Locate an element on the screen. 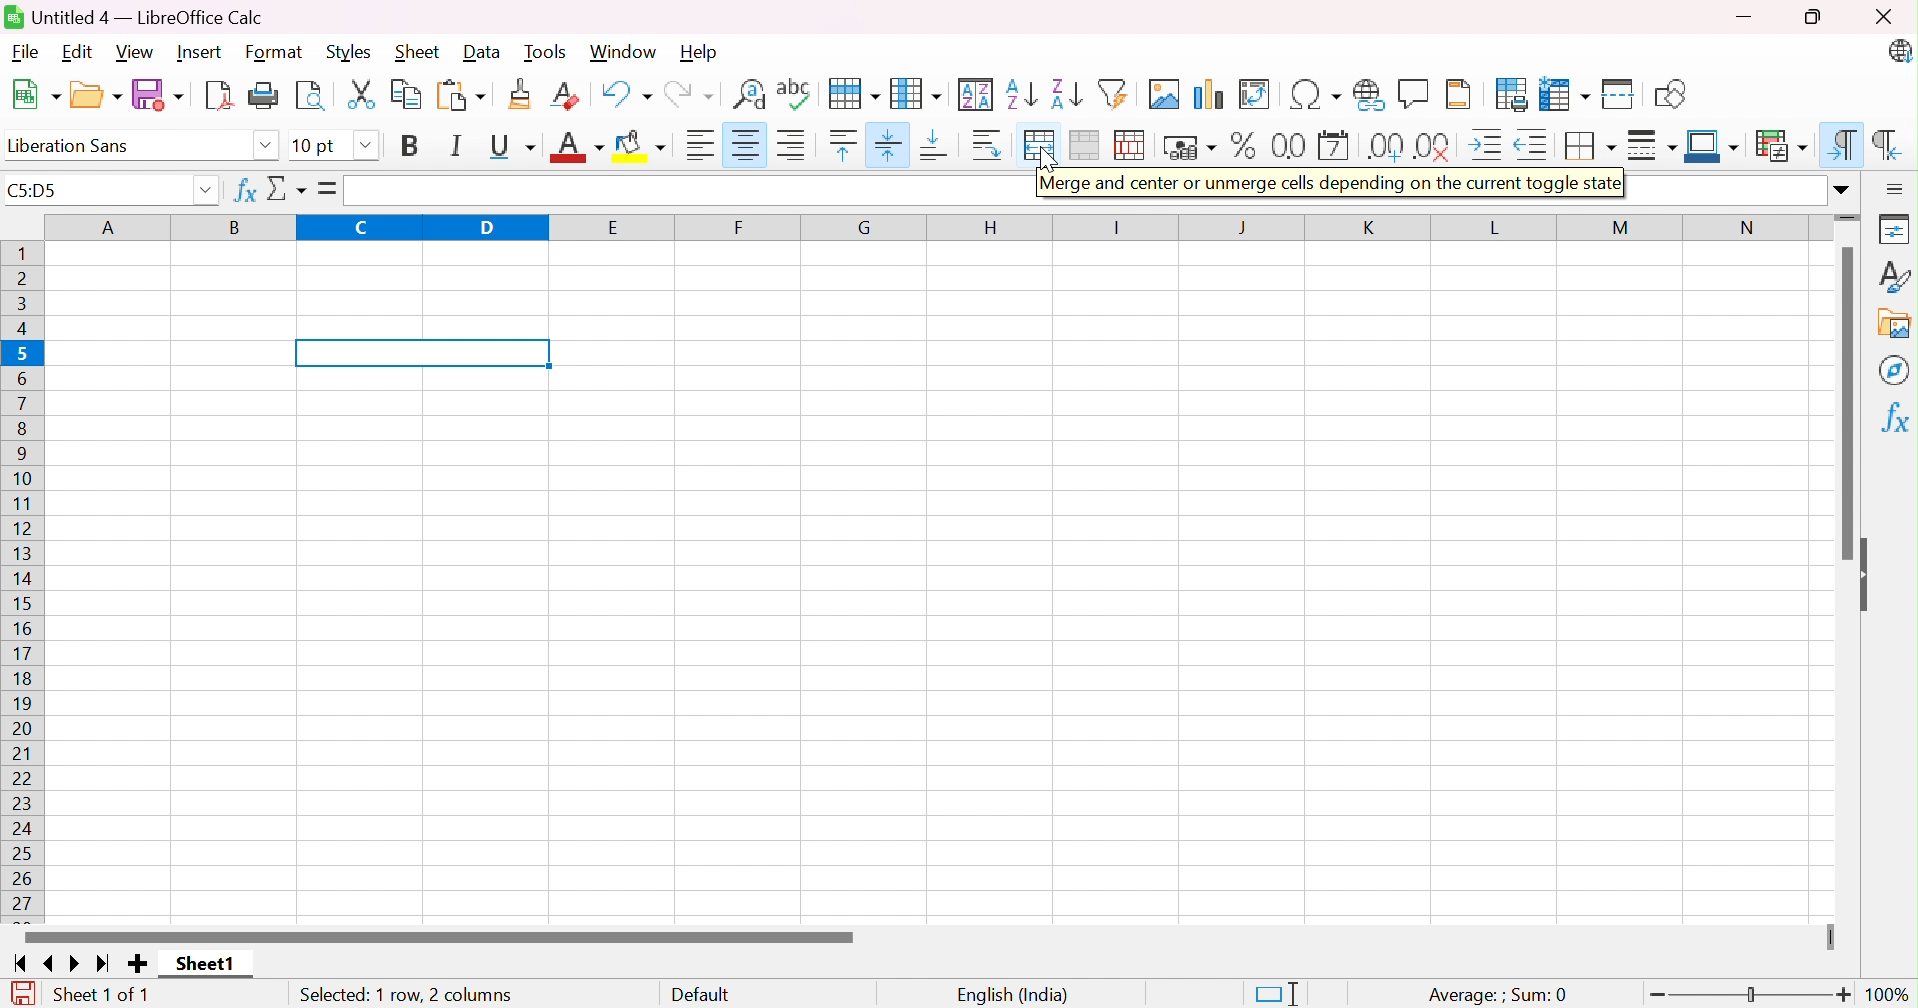 Image resolution: width=1918 pixels, height=1008 pixels. Format is located at coordinates (275, 51).